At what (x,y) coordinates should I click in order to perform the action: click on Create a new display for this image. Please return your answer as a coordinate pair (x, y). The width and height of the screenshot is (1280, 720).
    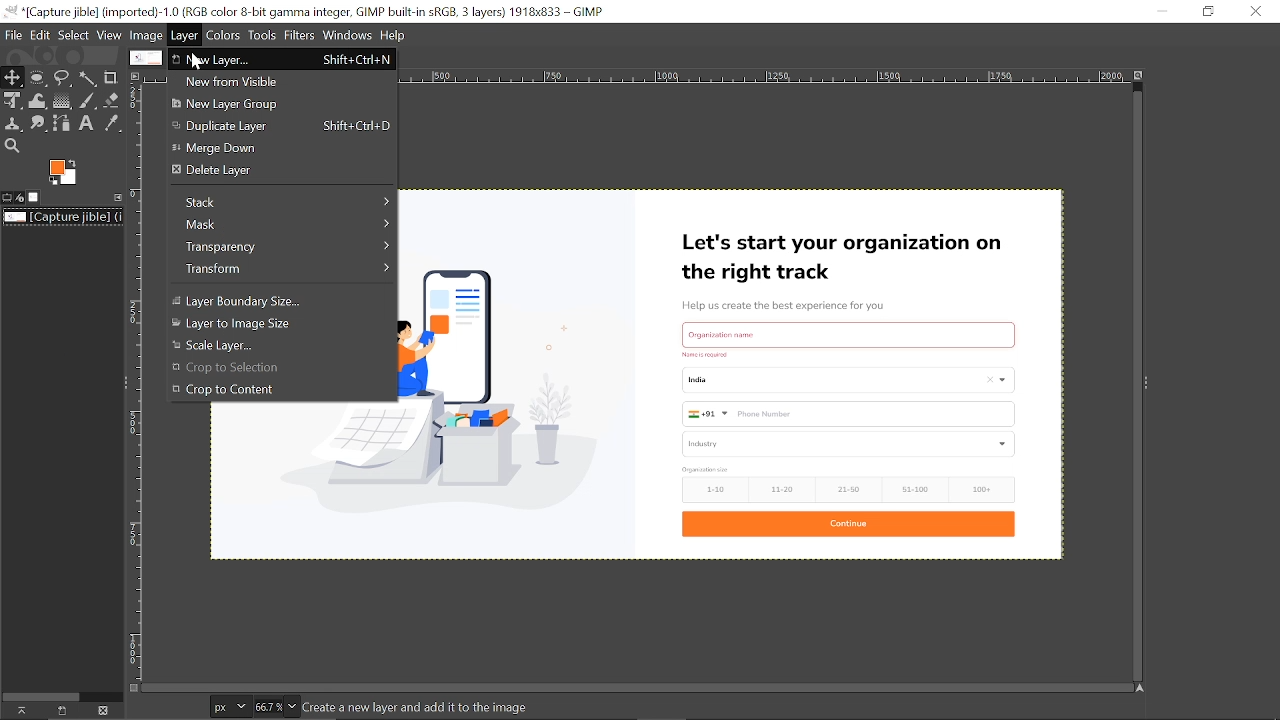
    Looking at the image, I should click on (60, 711).